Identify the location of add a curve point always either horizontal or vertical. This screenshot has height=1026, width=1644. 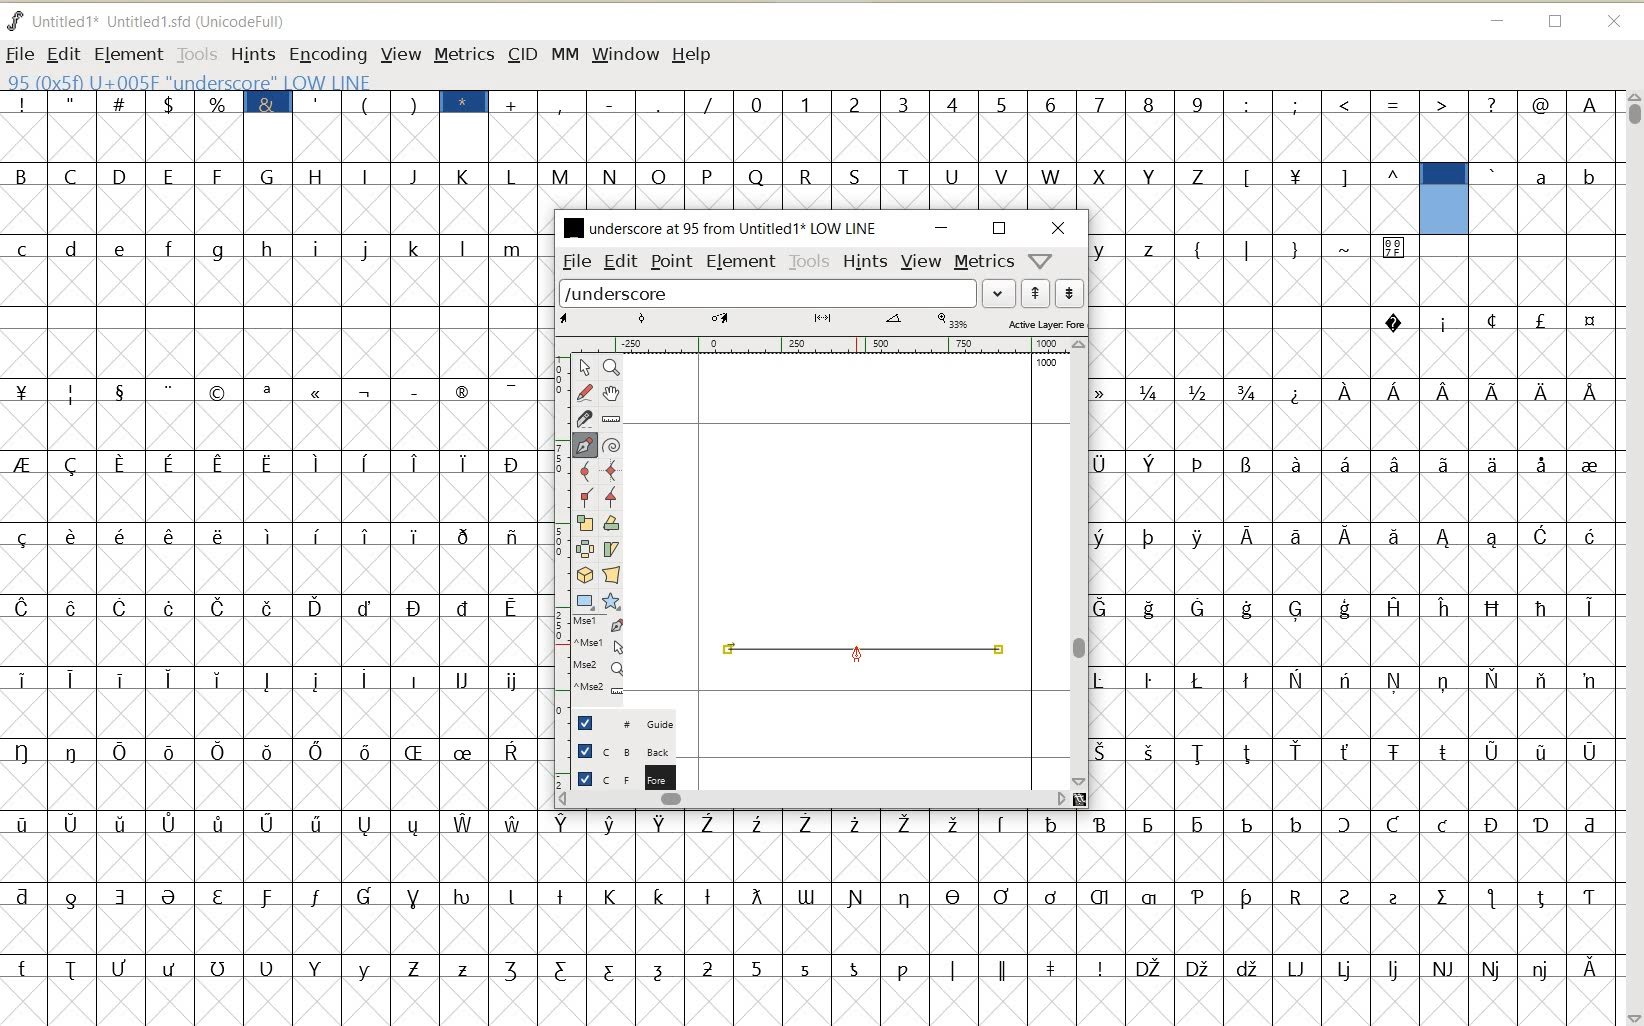
(612, 469).